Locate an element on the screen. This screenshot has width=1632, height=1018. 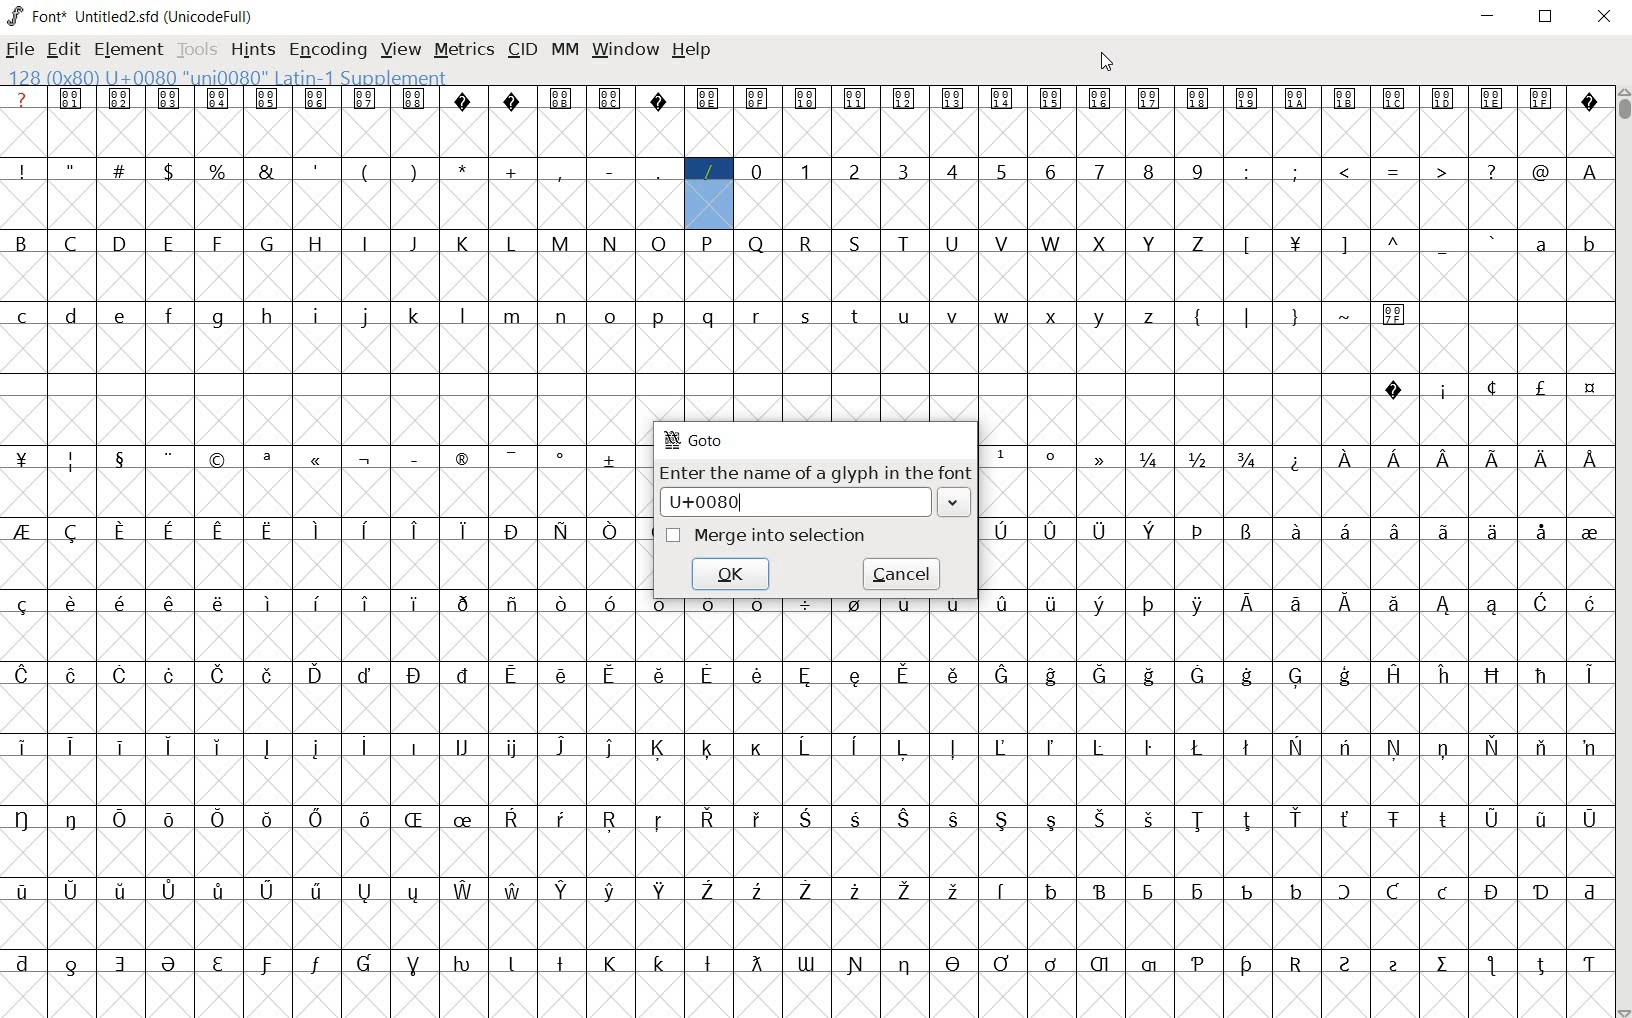
glyph is located at coordinates (23, 317).